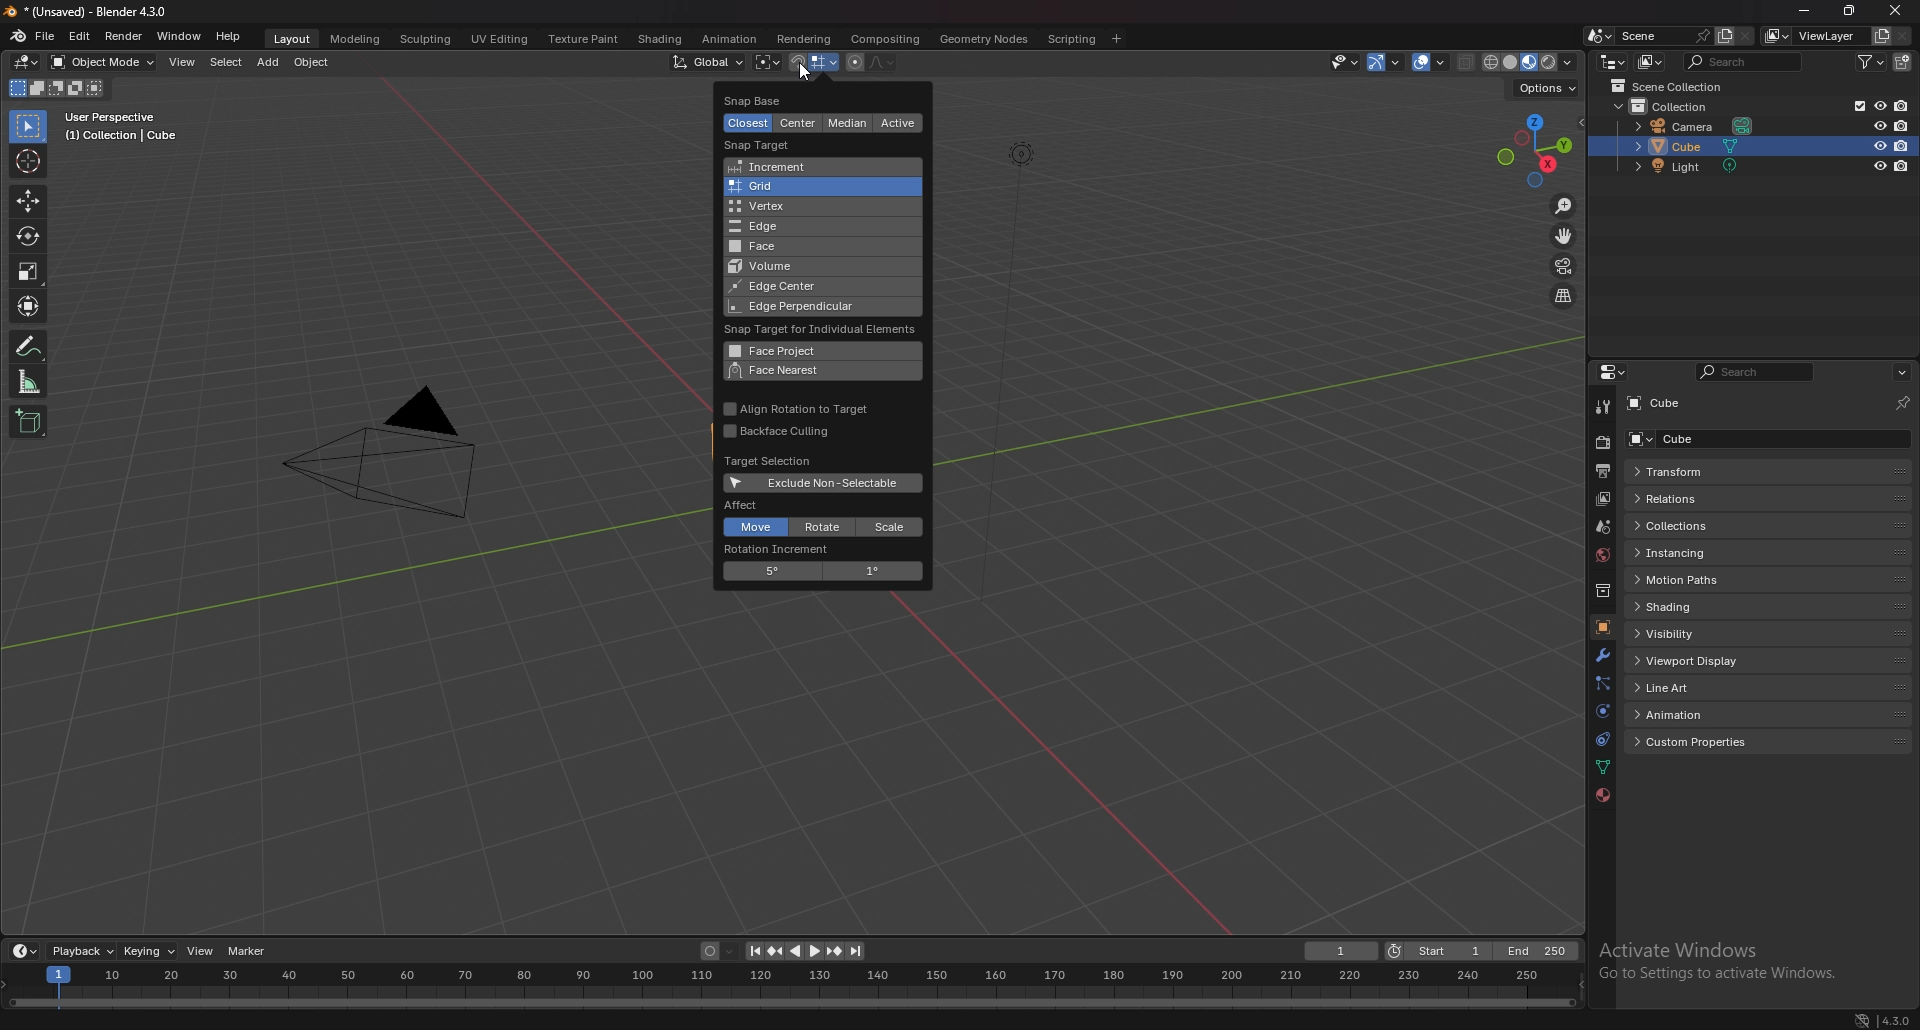 Image resolution: width=1920 pixels, height=1030 pixels. What do you see at coordinates (29, 345) in the screenshot?
I see `annotate` at bounding box center [29, 345].